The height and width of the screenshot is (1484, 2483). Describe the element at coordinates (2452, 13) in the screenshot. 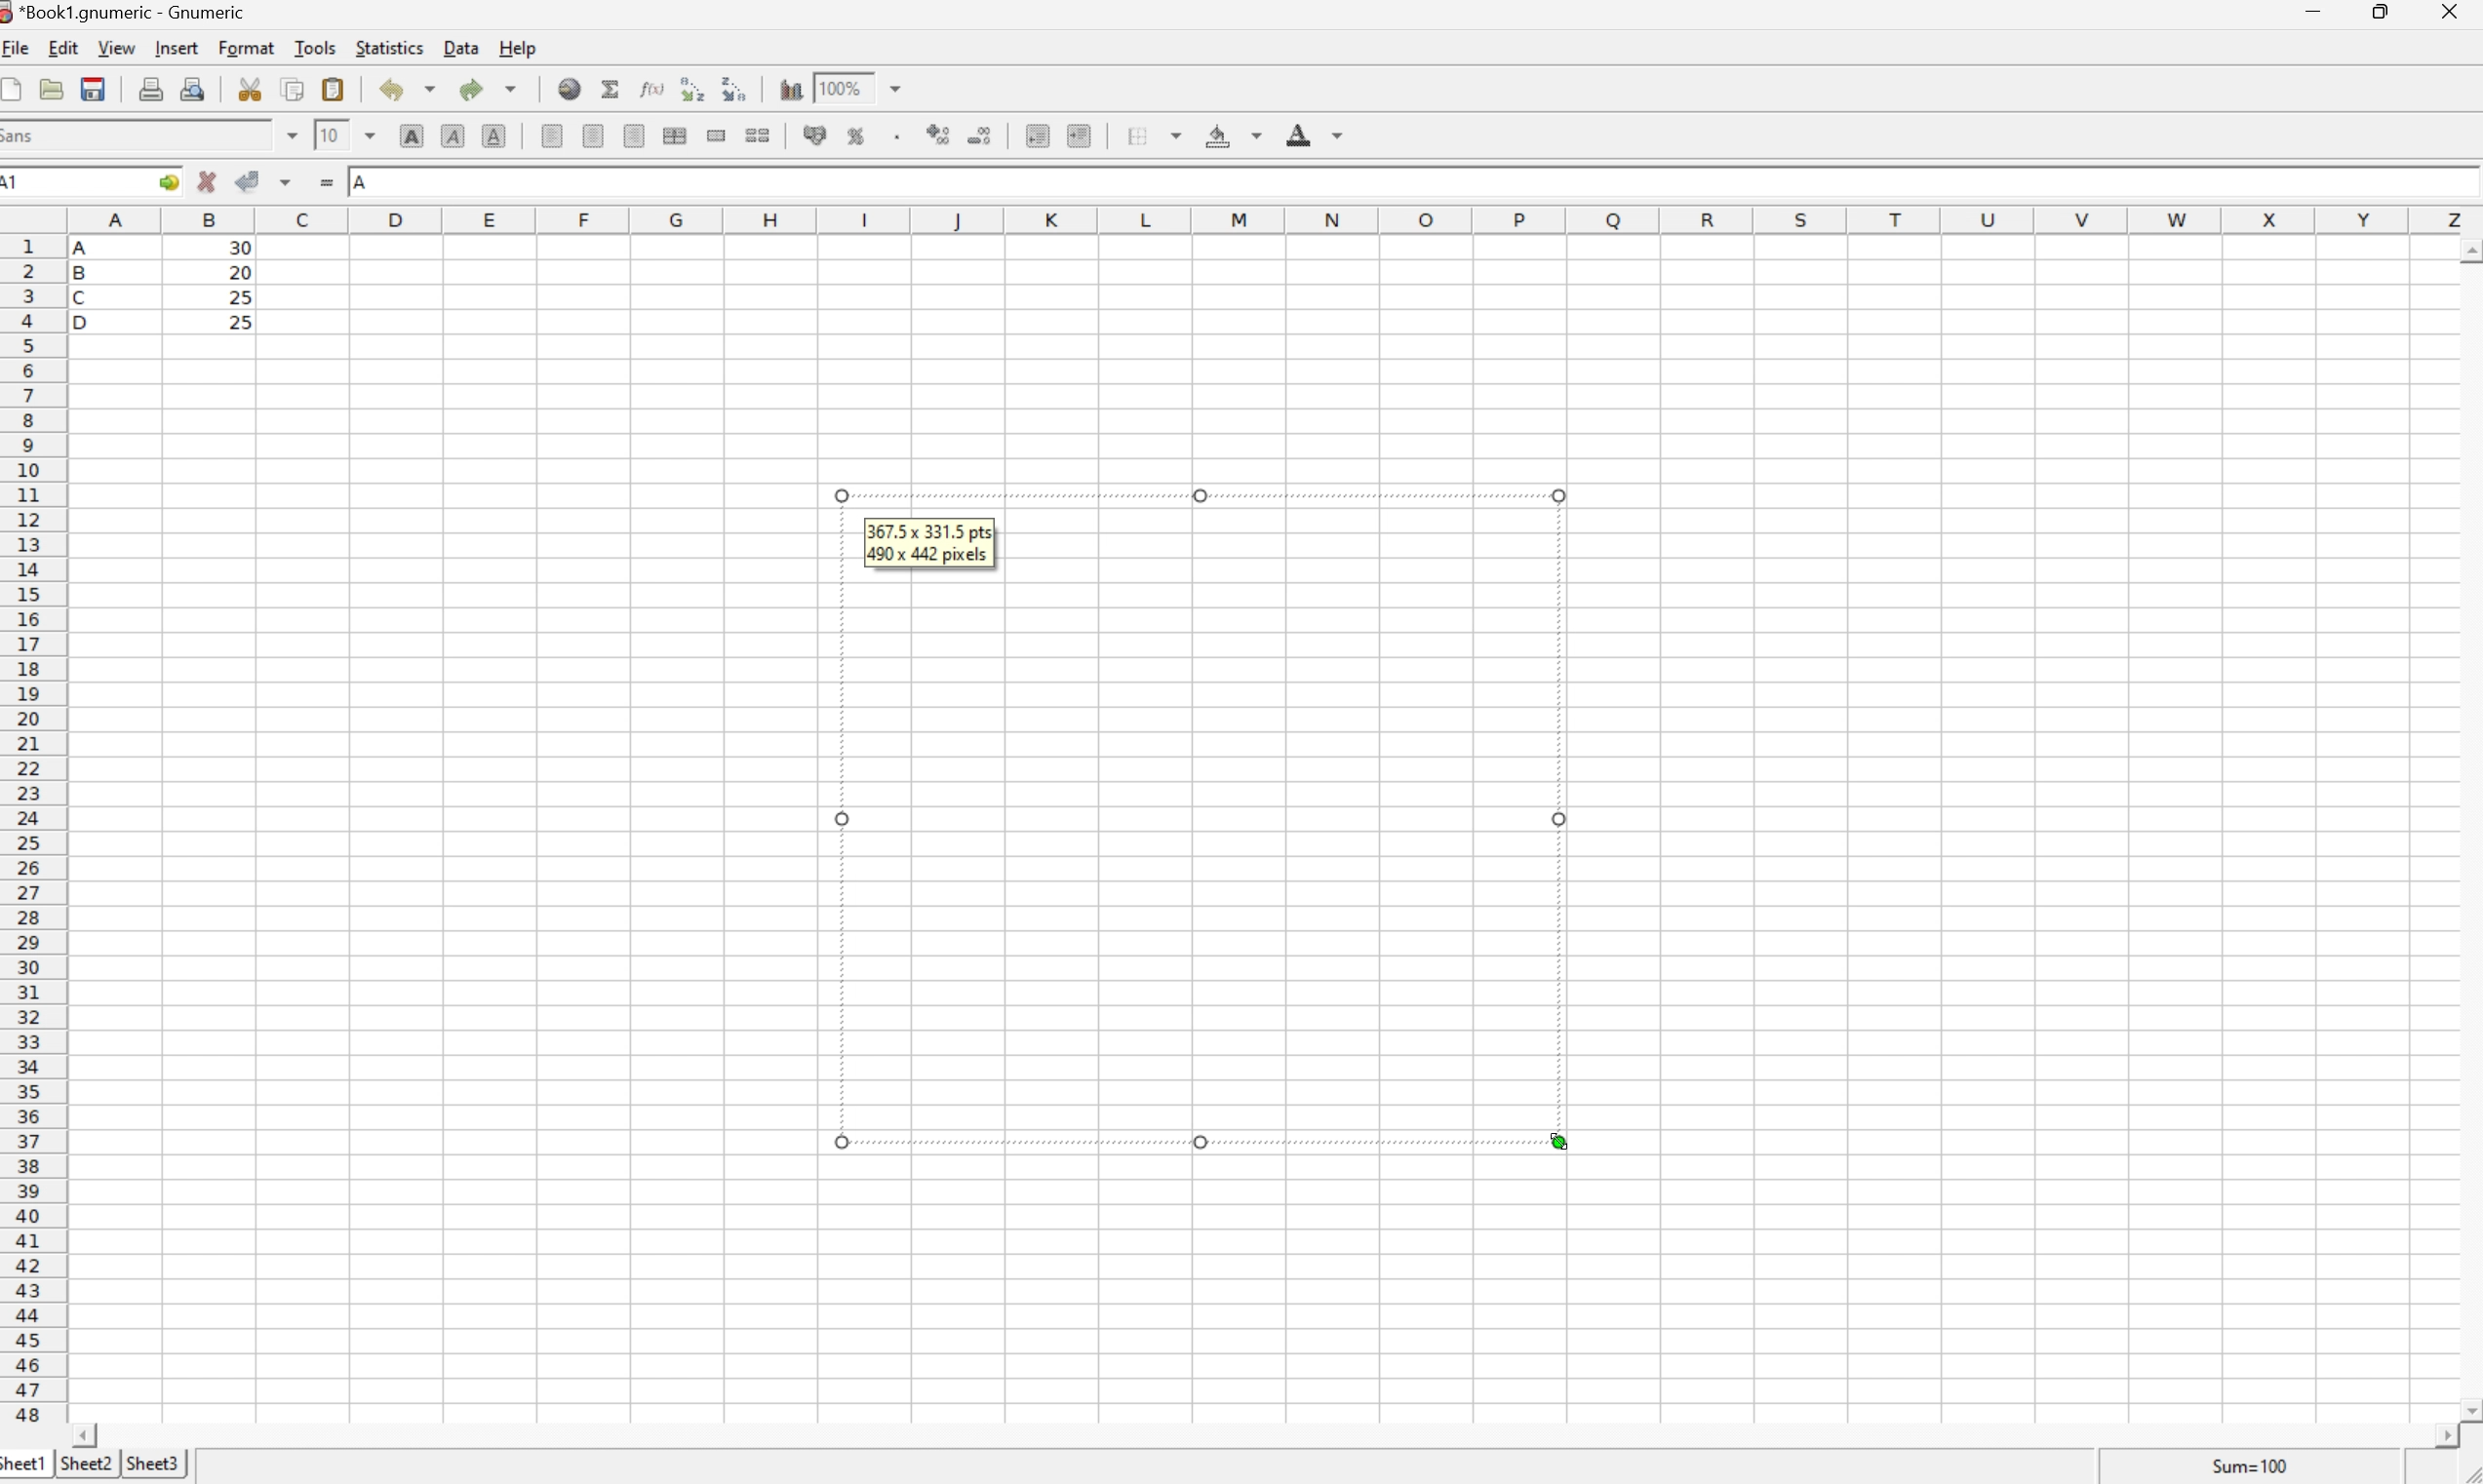

I see `Close` at that location.